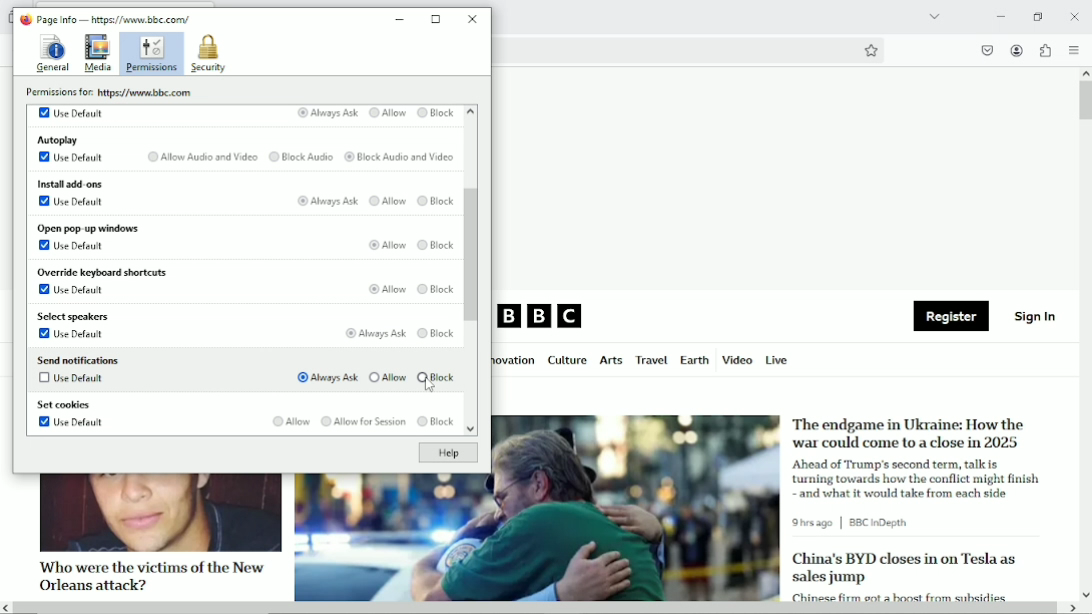 This screenshot has height=614, width=1092. I want to click on Help, so click(447, 453).